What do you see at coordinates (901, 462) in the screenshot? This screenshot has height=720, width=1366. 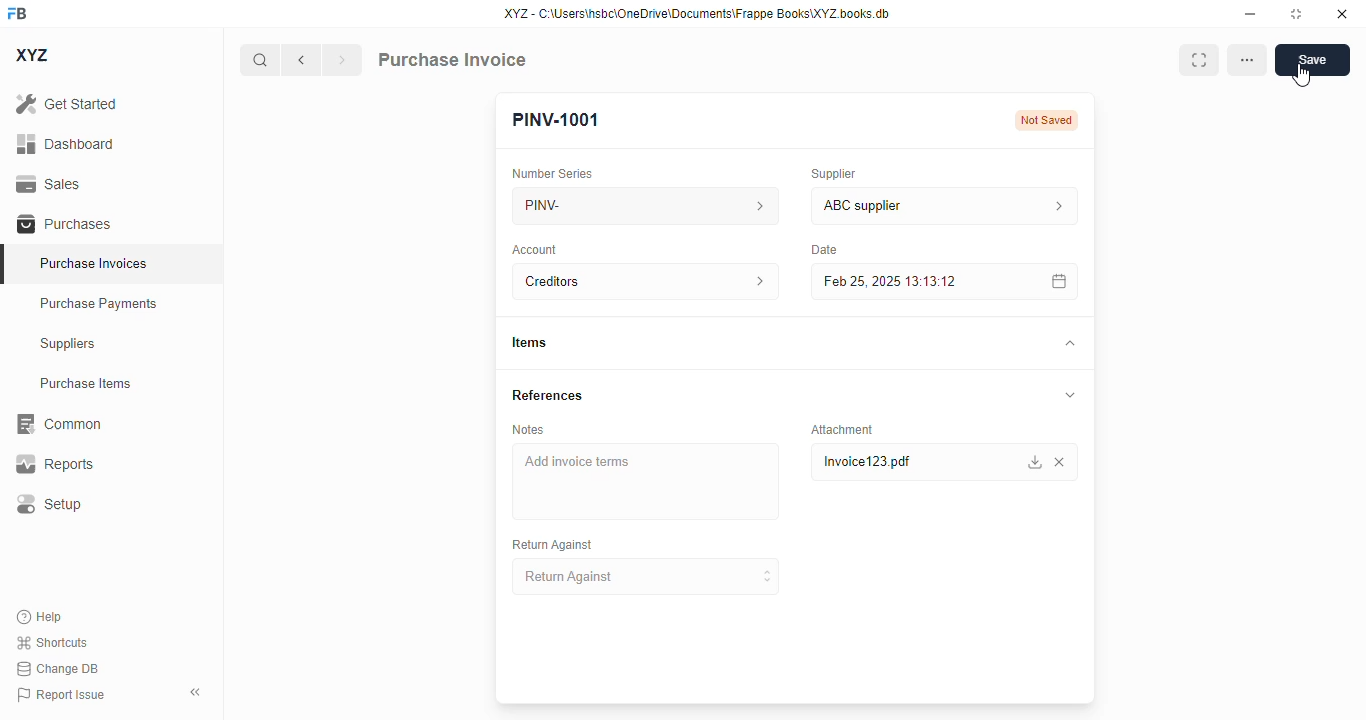 I see `Invoice123.pdf` at bounding box center [901, 462].